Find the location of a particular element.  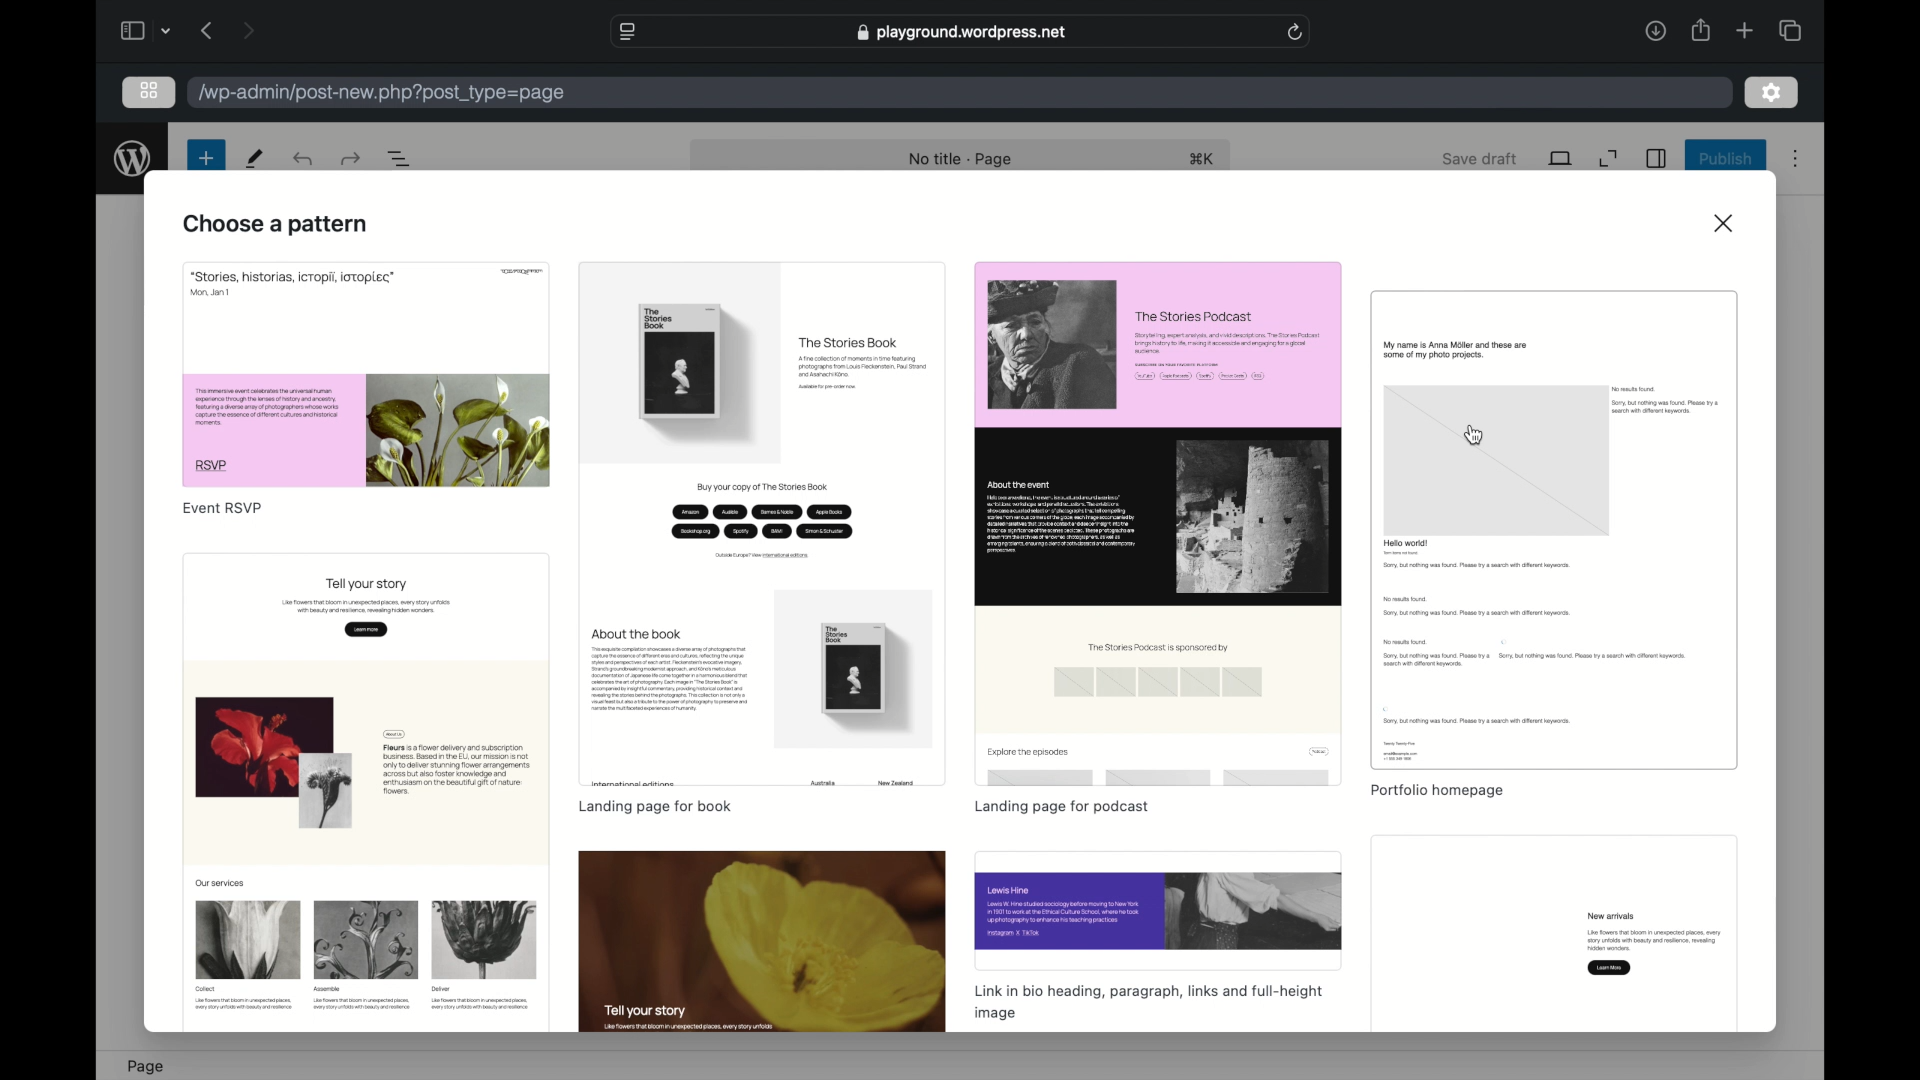

preview is located at coordinates (761, 524).